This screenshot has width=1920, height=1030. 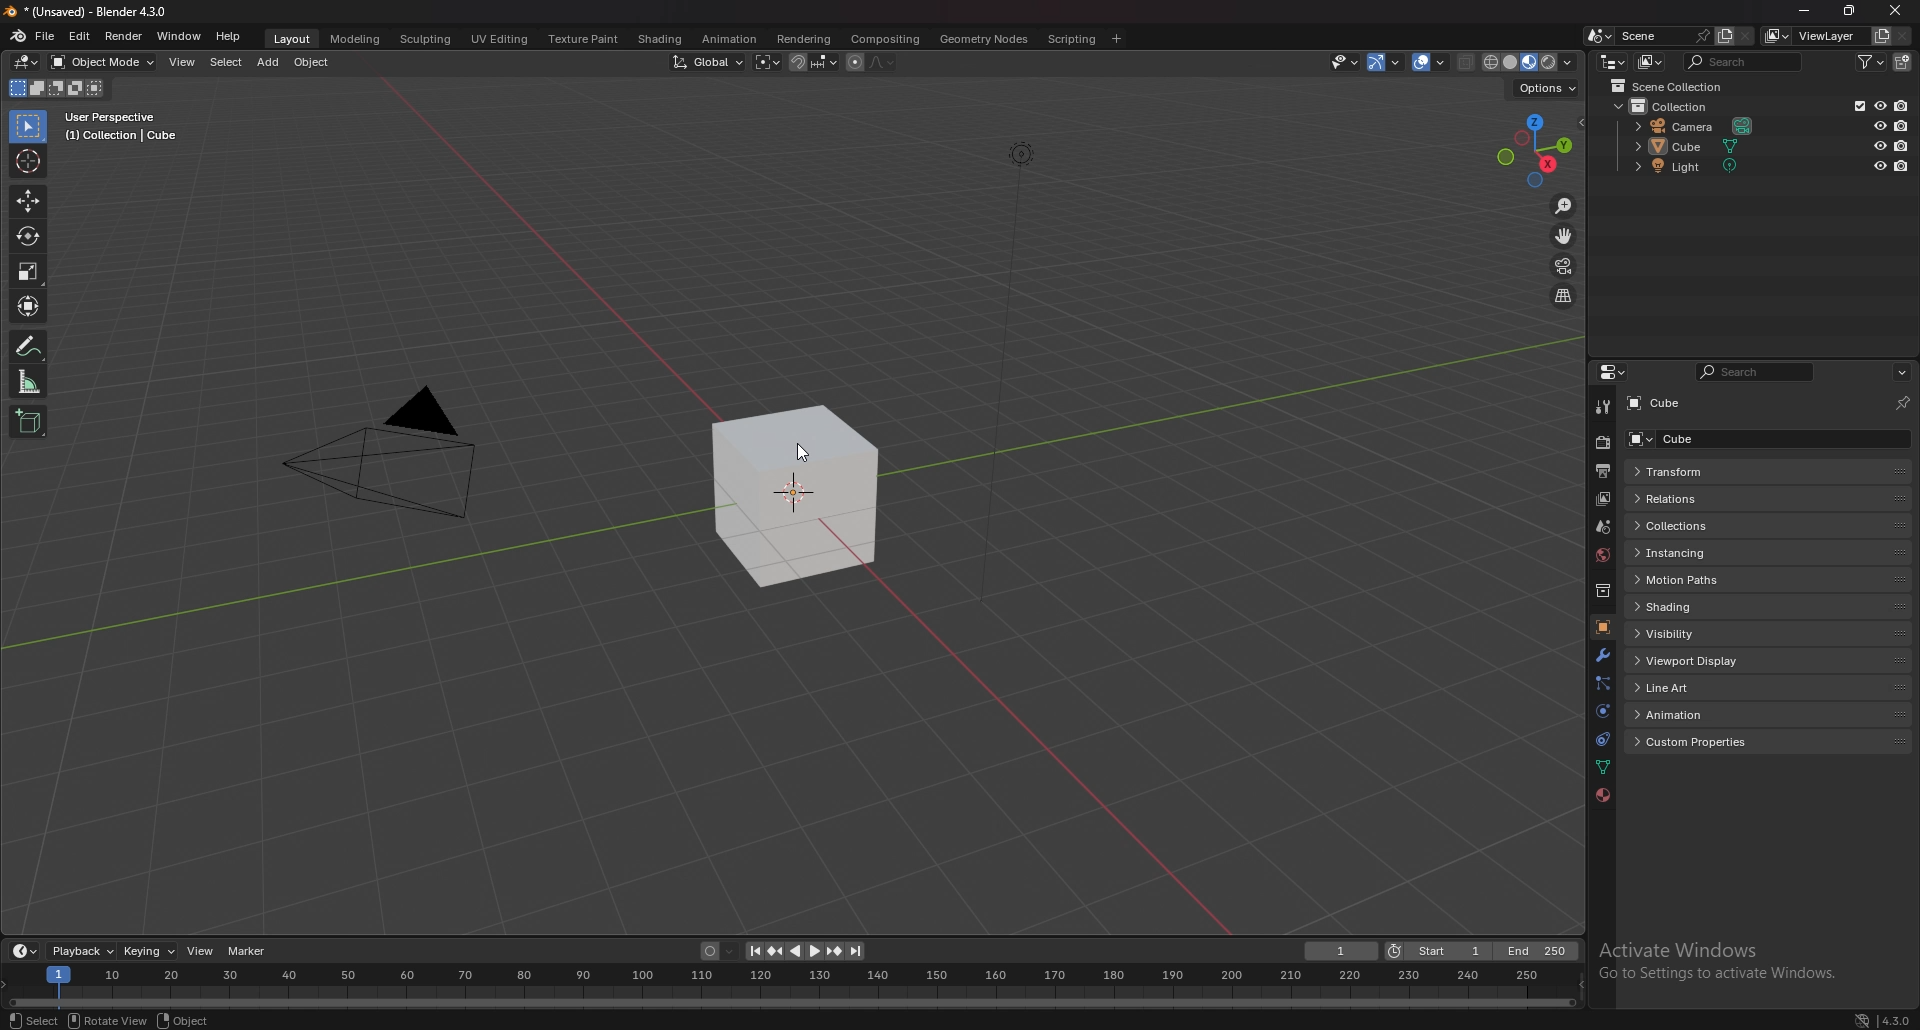 What do you see at coordinates (182, 64) in the screenshot?
I see `view` at bounding box center [182, 64].